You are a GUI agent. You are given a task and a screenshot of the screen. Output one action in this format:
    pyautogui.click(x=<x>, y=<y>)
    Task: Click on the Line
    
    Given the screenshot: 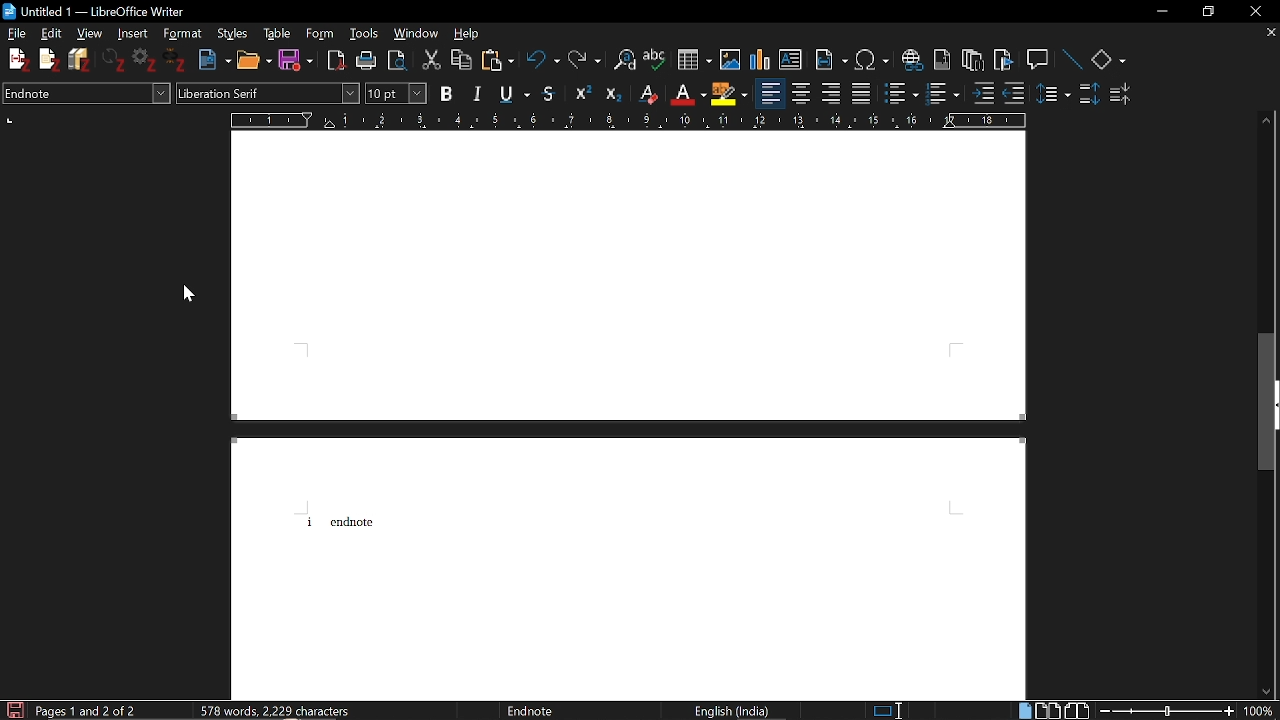 What is the action you would take?
    pyautogui.click(x=1073, y=60)
    